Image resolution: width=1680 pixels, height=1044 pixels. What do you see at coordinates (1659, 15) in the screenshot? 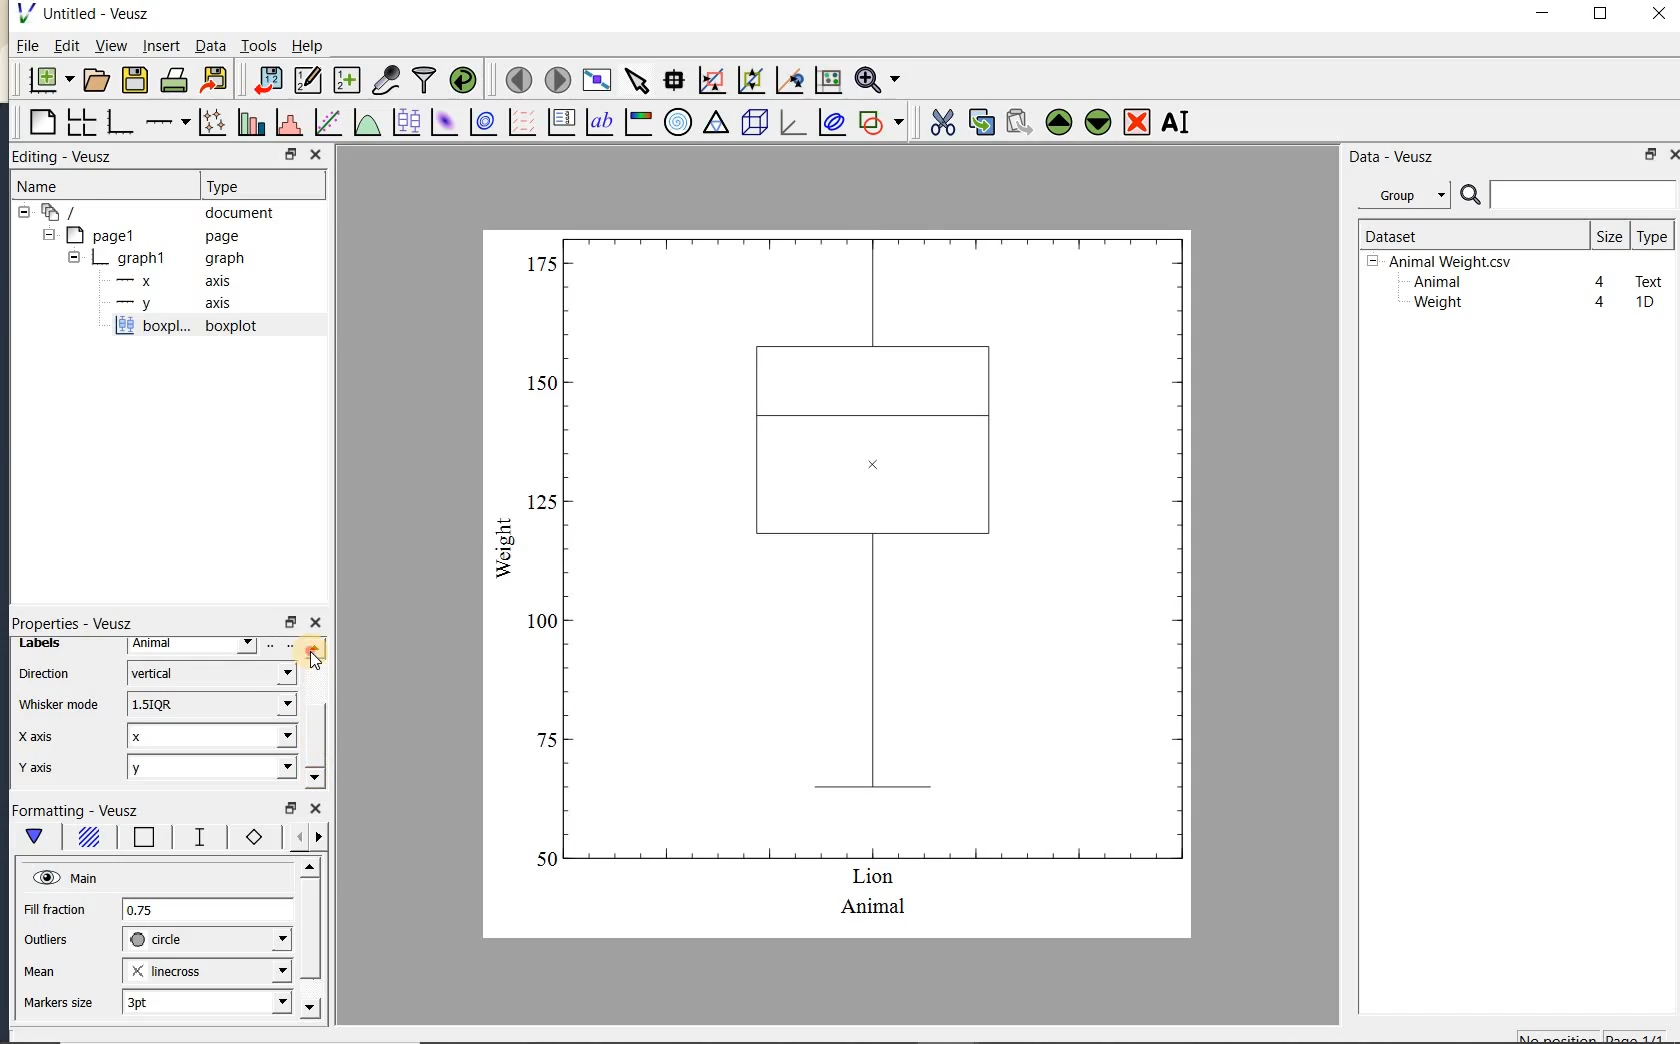
I see `close` at bounding box center [1659, 15].